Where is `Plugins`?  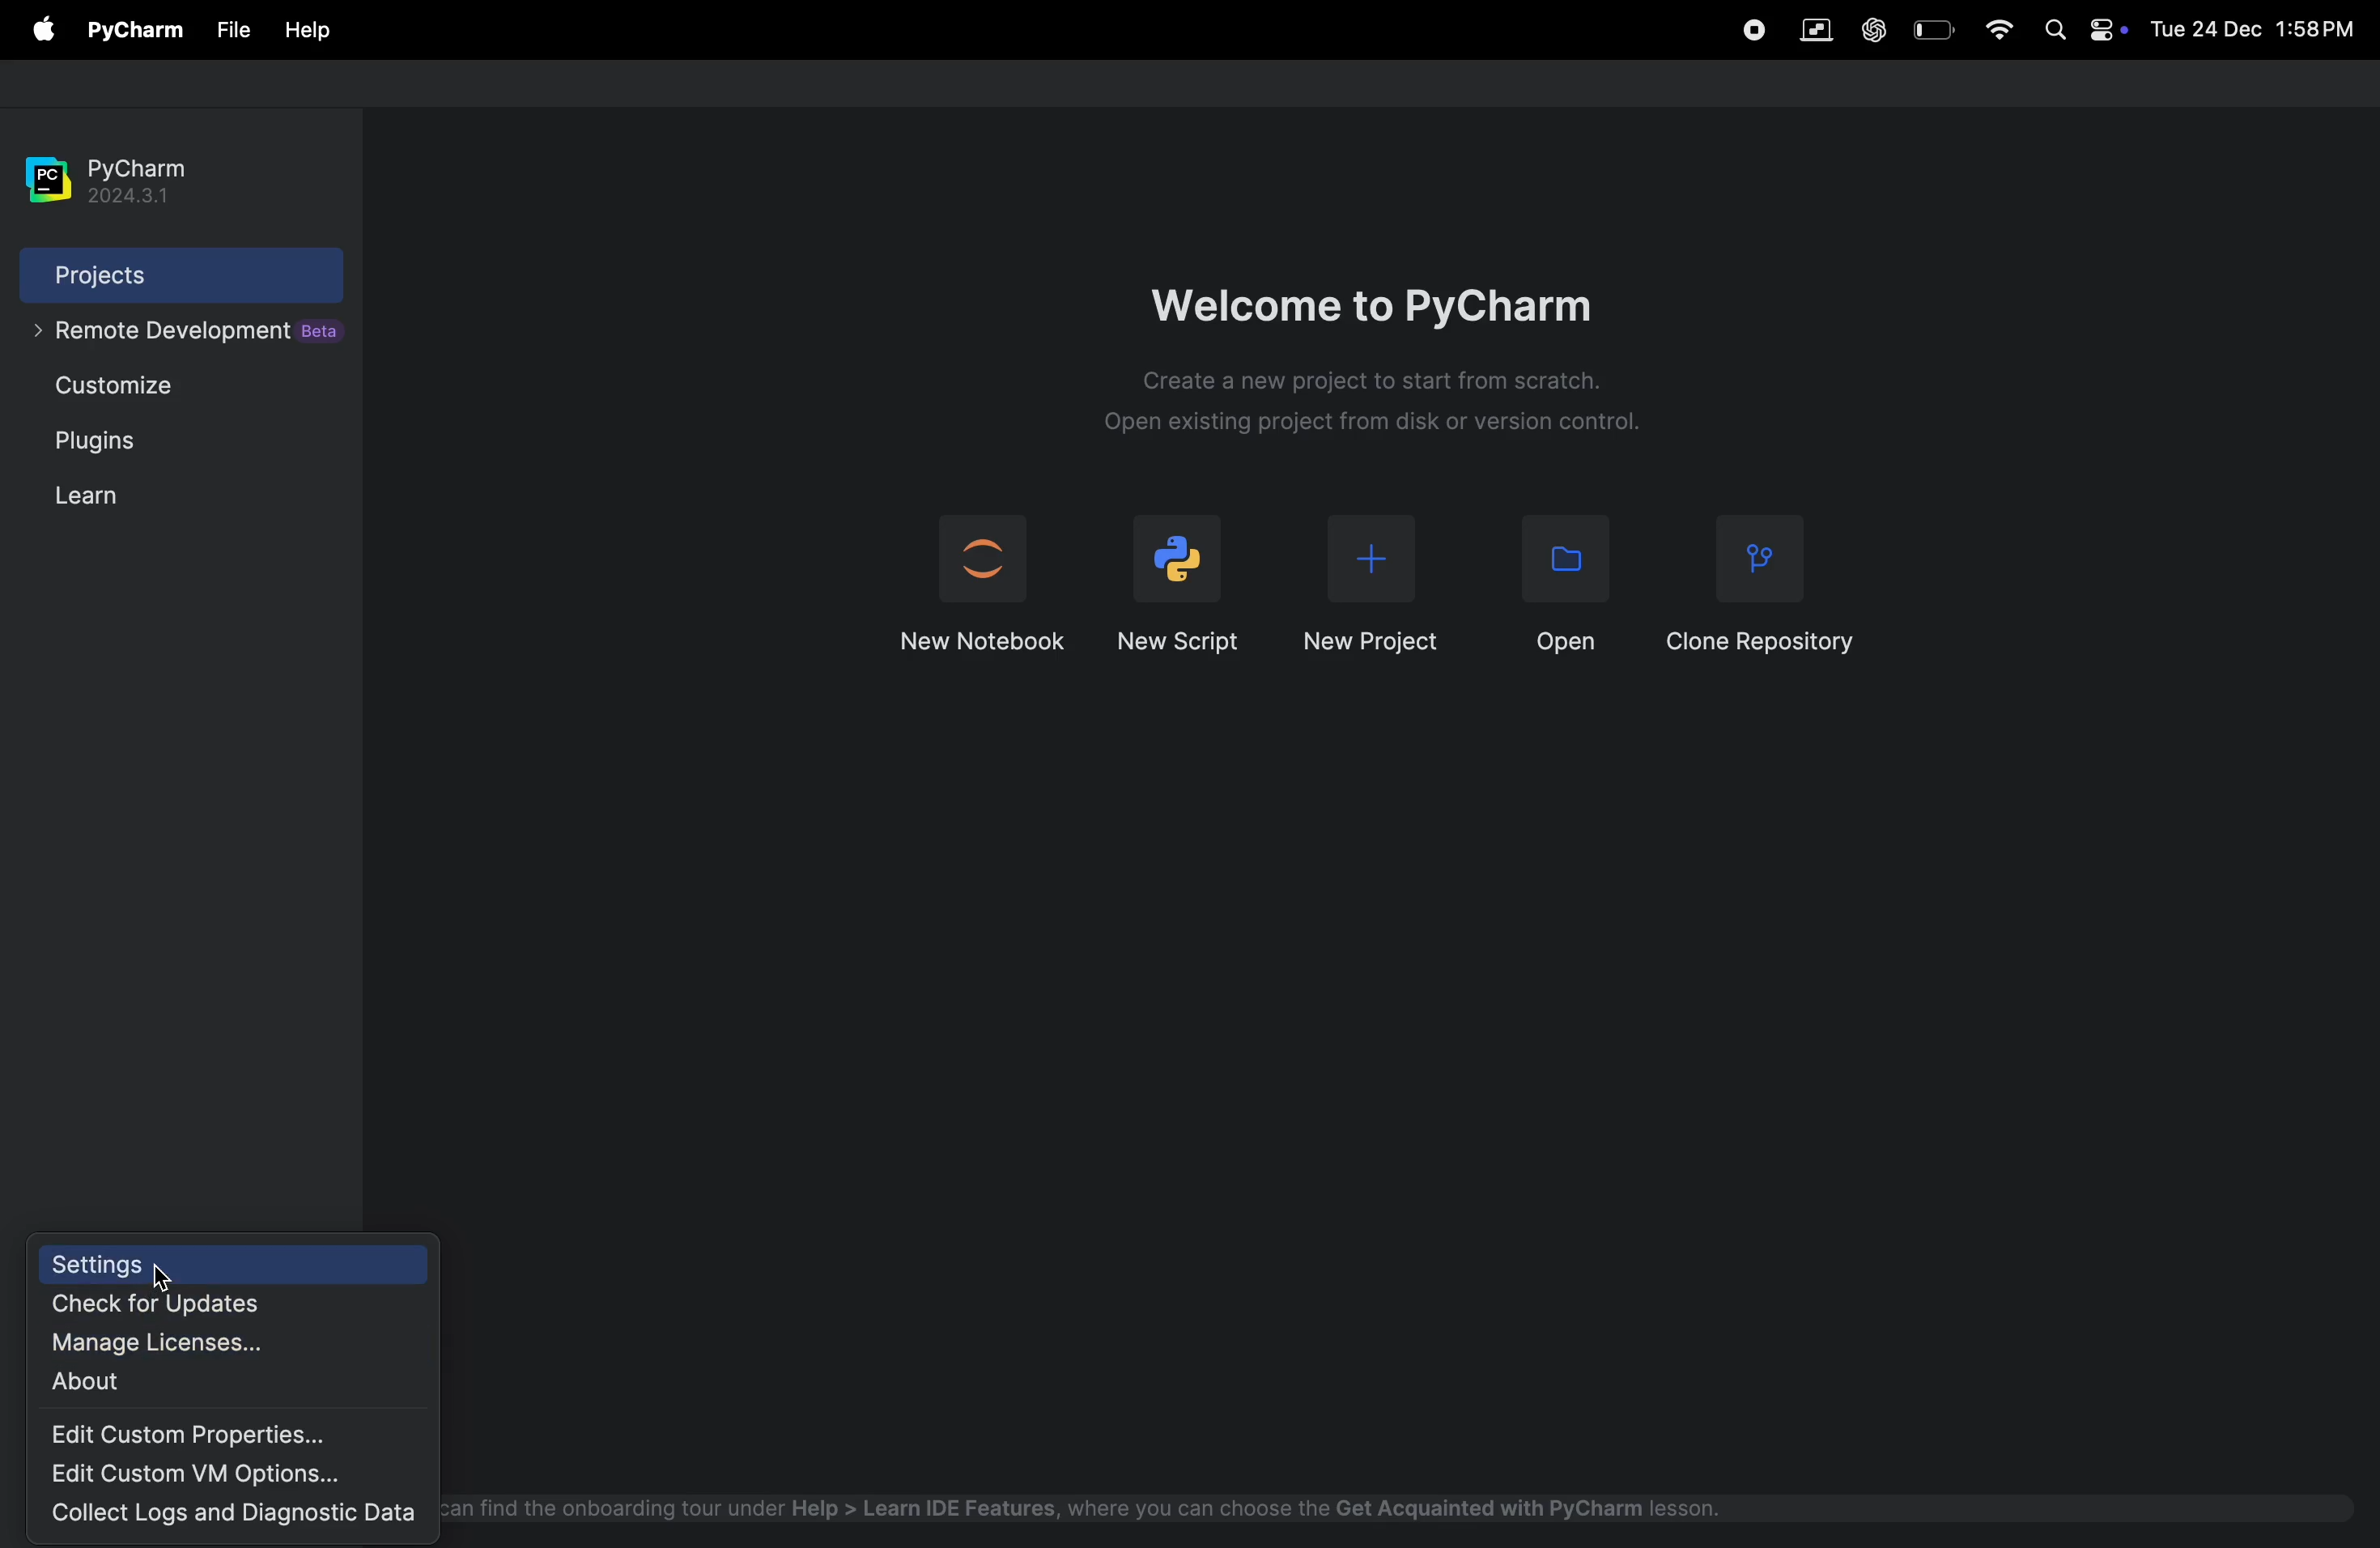 Plugins is located at coordinates (103, 447).